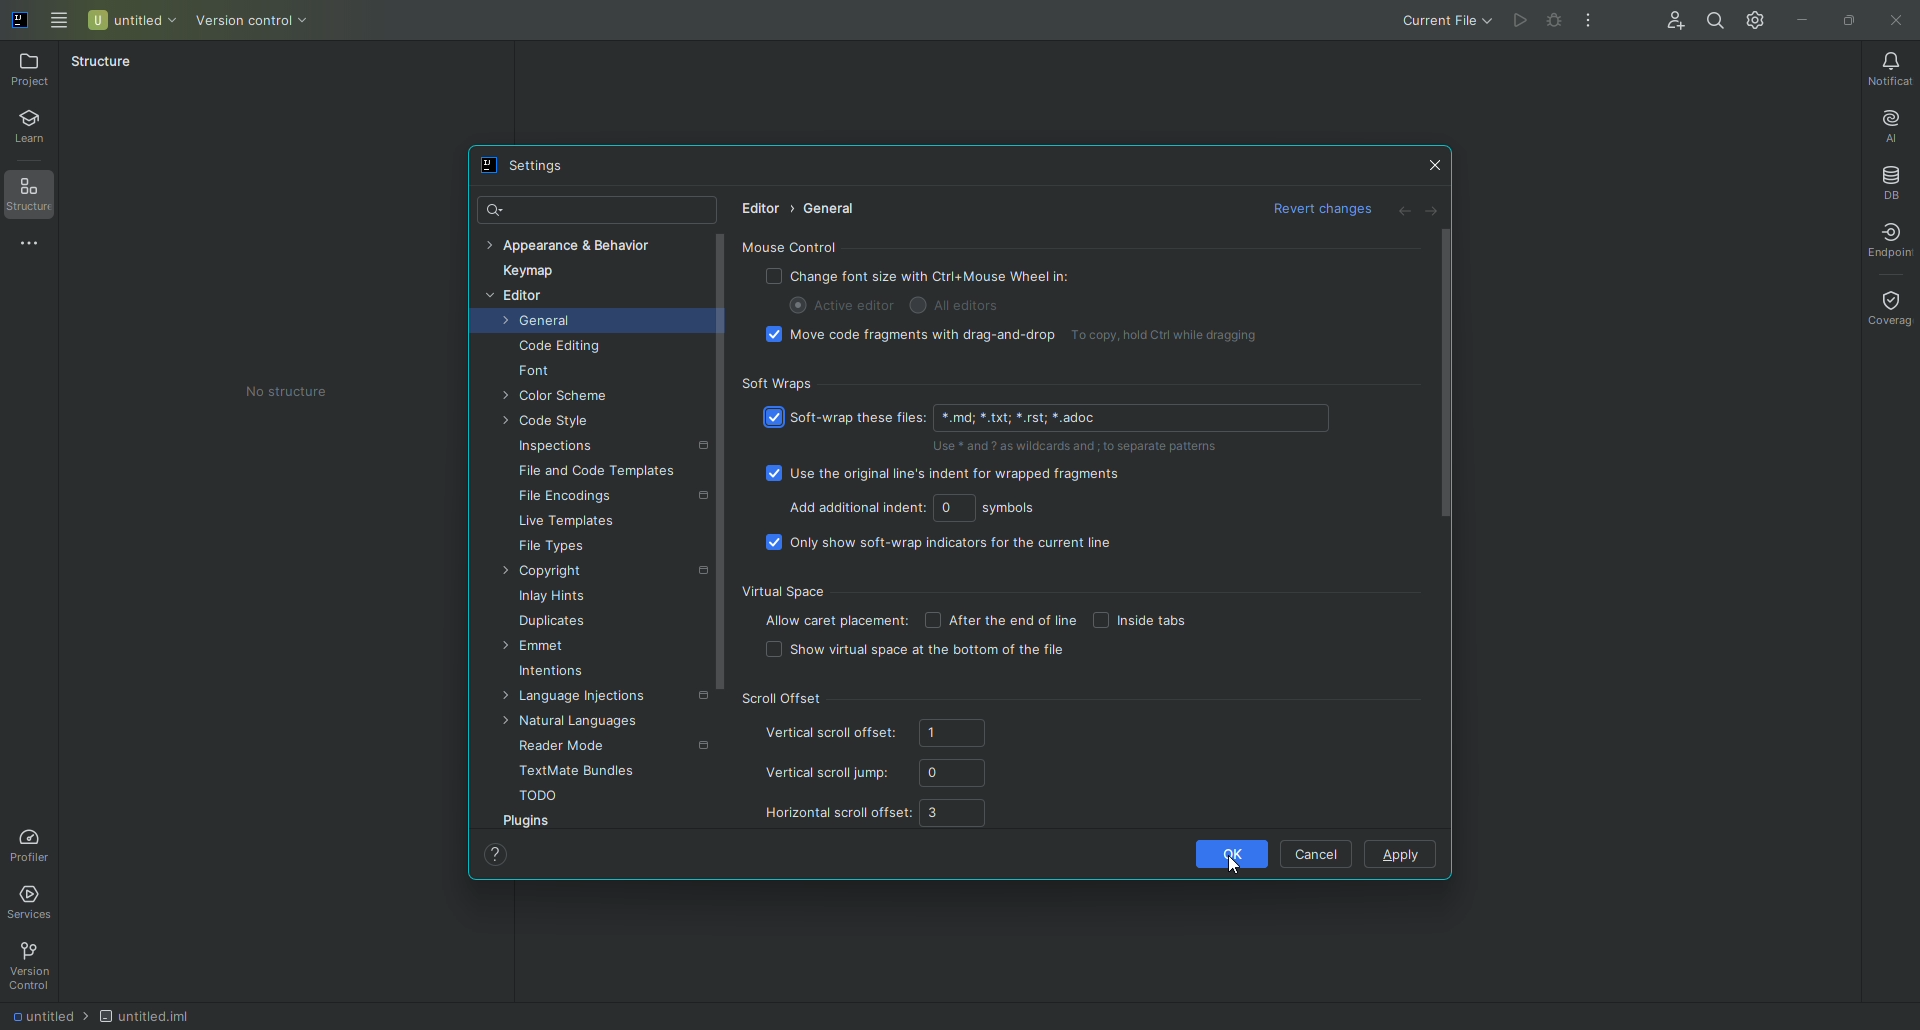 The width and height of the screenshot is (1920, 1030). I want to click on Database, so click(1890, 179).